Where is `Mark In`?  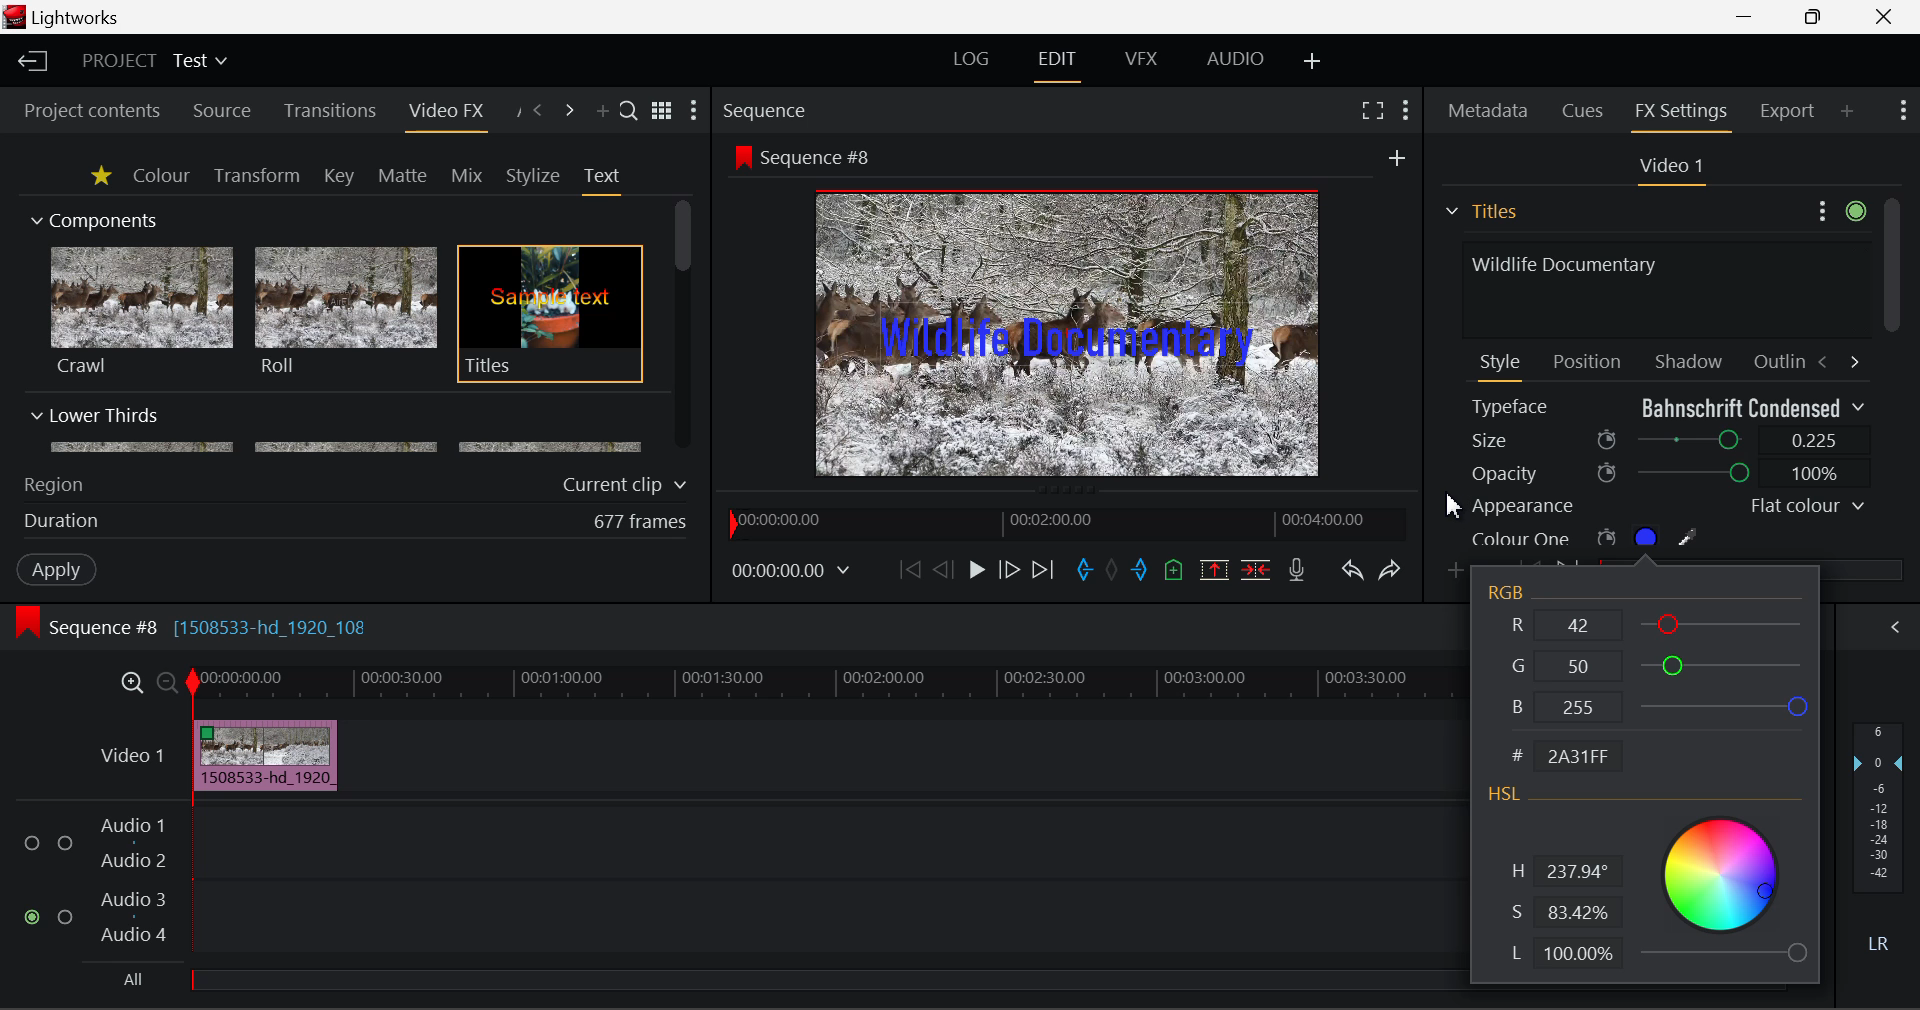
Mark In is located at coordinates (1084, 573).